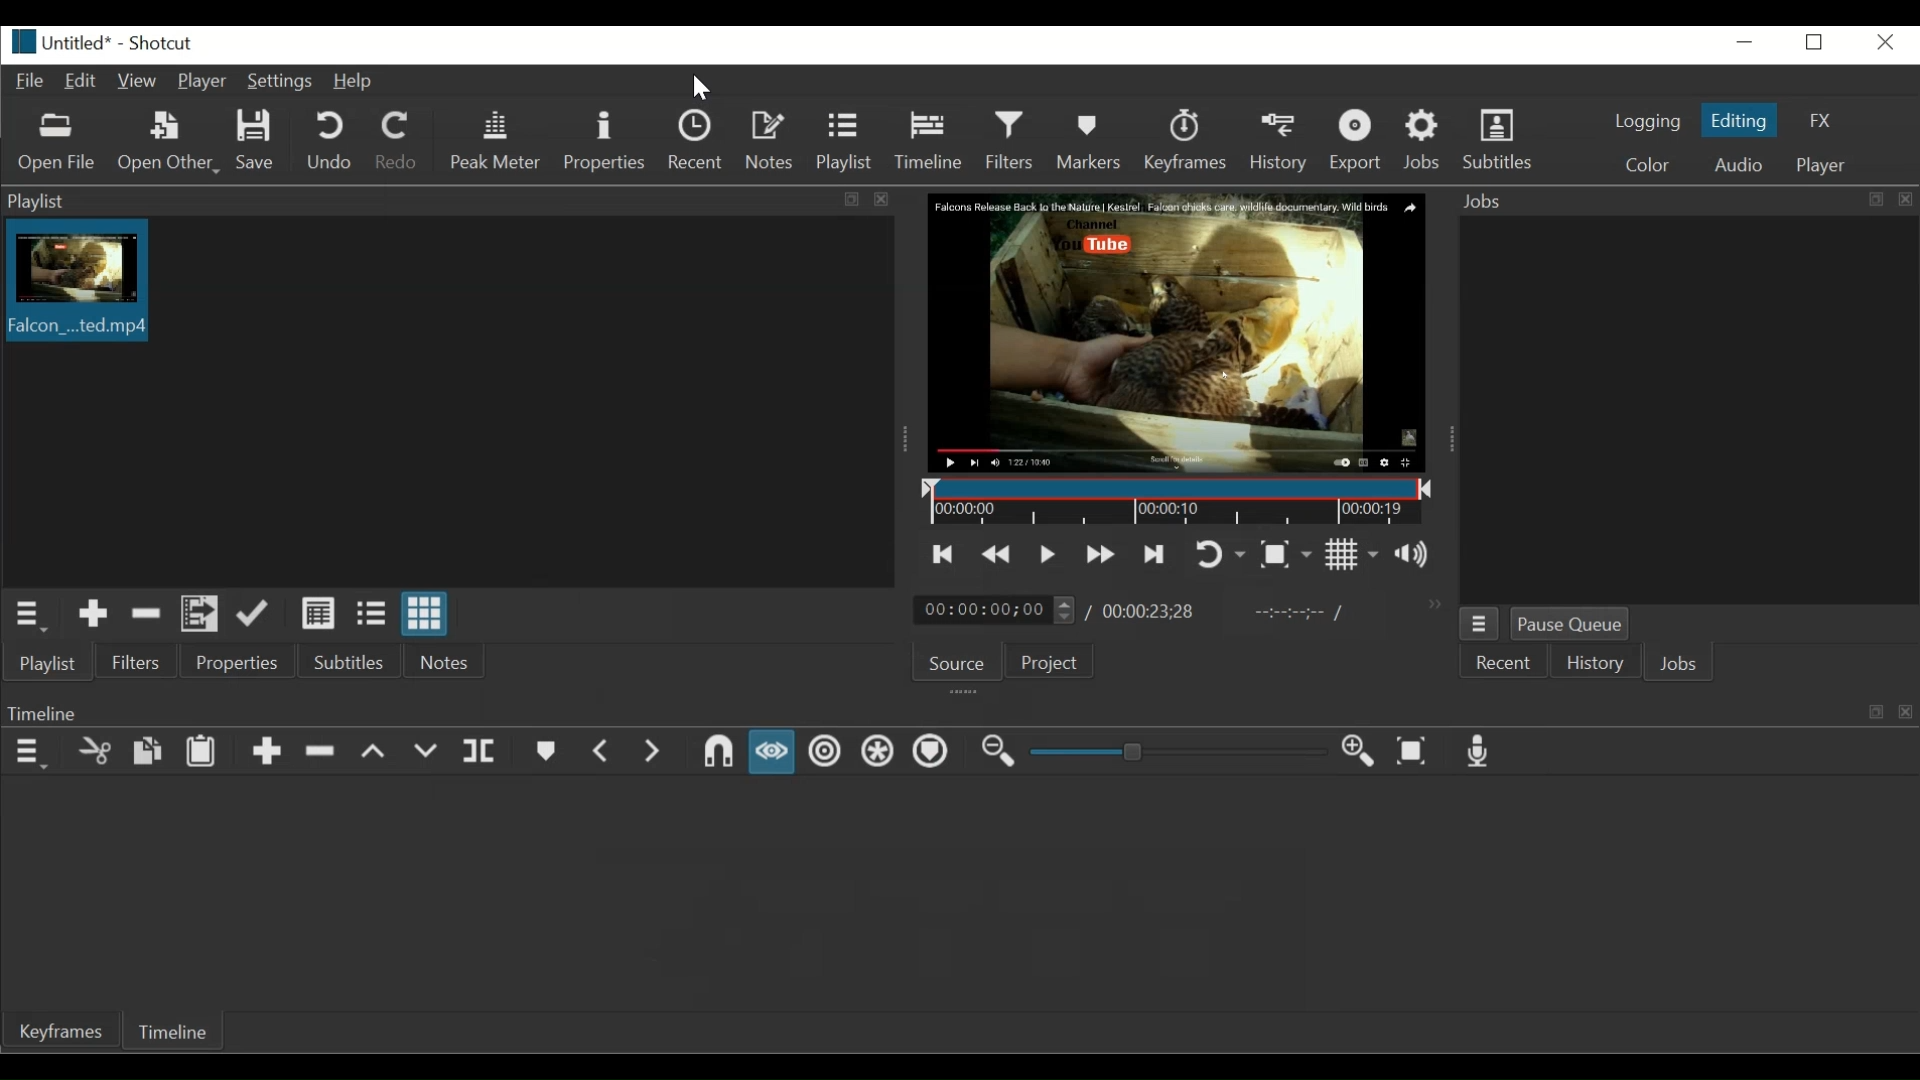 The width and height of the screenshot is (1920, 1080). I want to click on Toggle Zoom, so click(1287, 553).